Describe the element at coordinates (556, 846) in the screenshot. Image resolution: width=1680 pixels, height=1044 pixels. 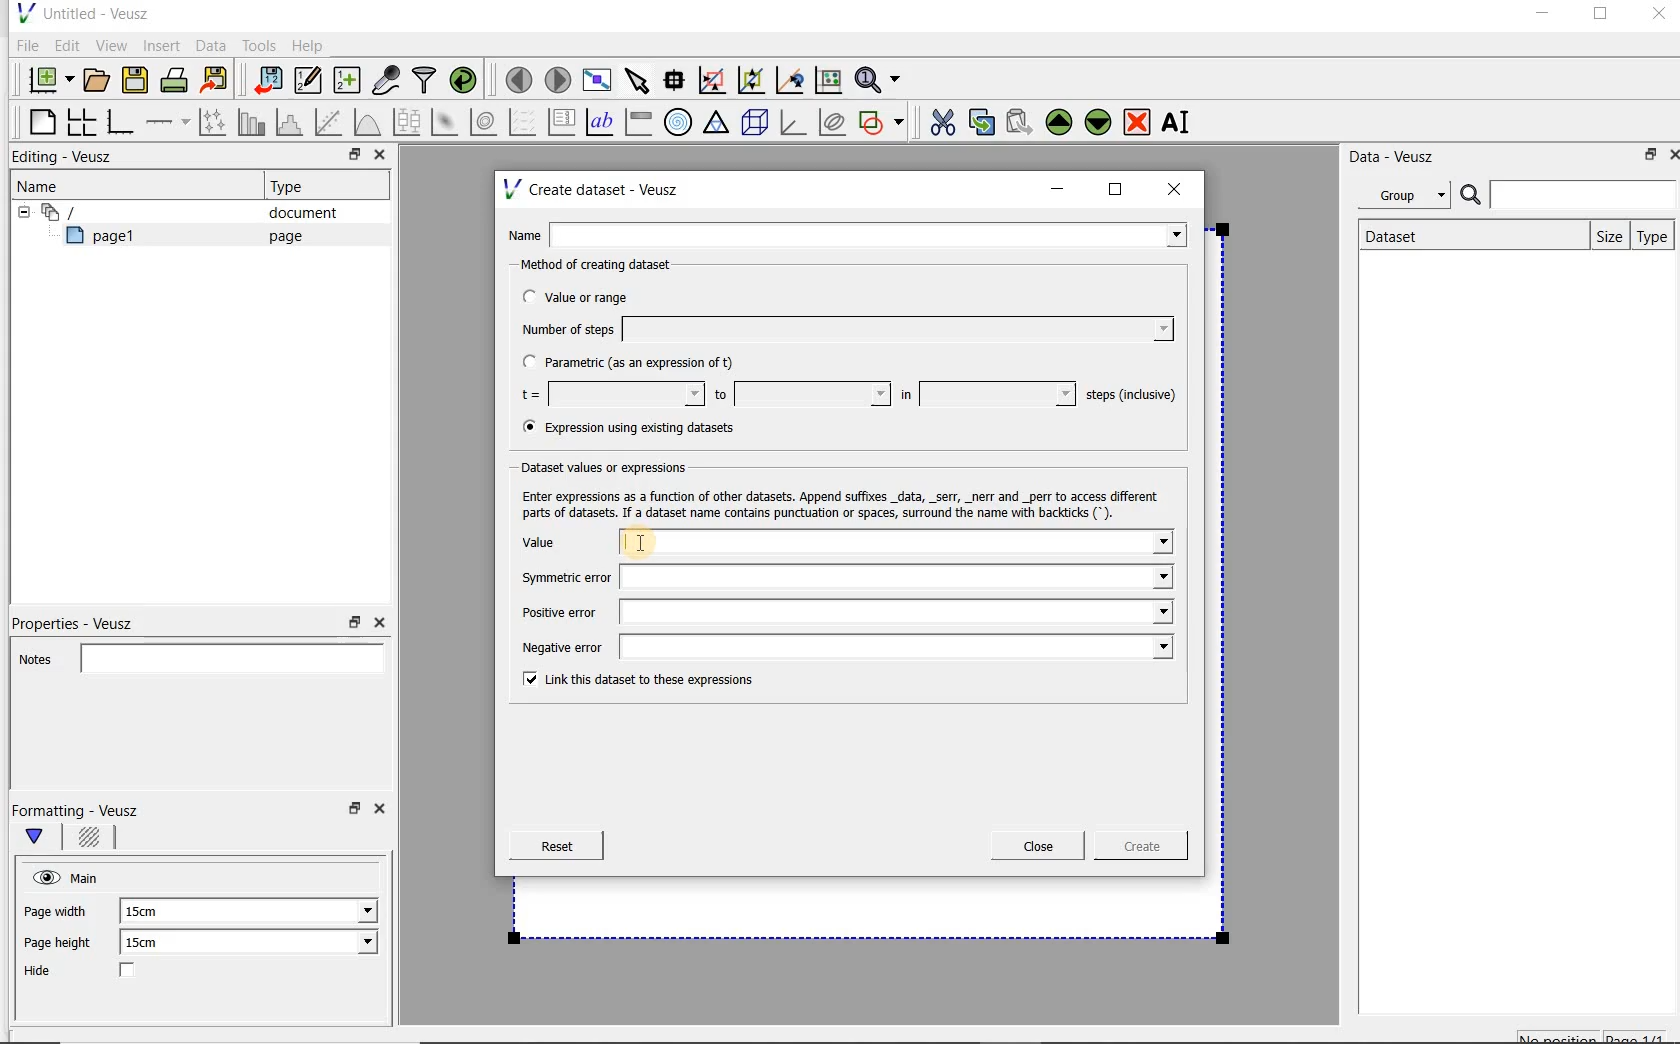
I see `Reset` at that location.